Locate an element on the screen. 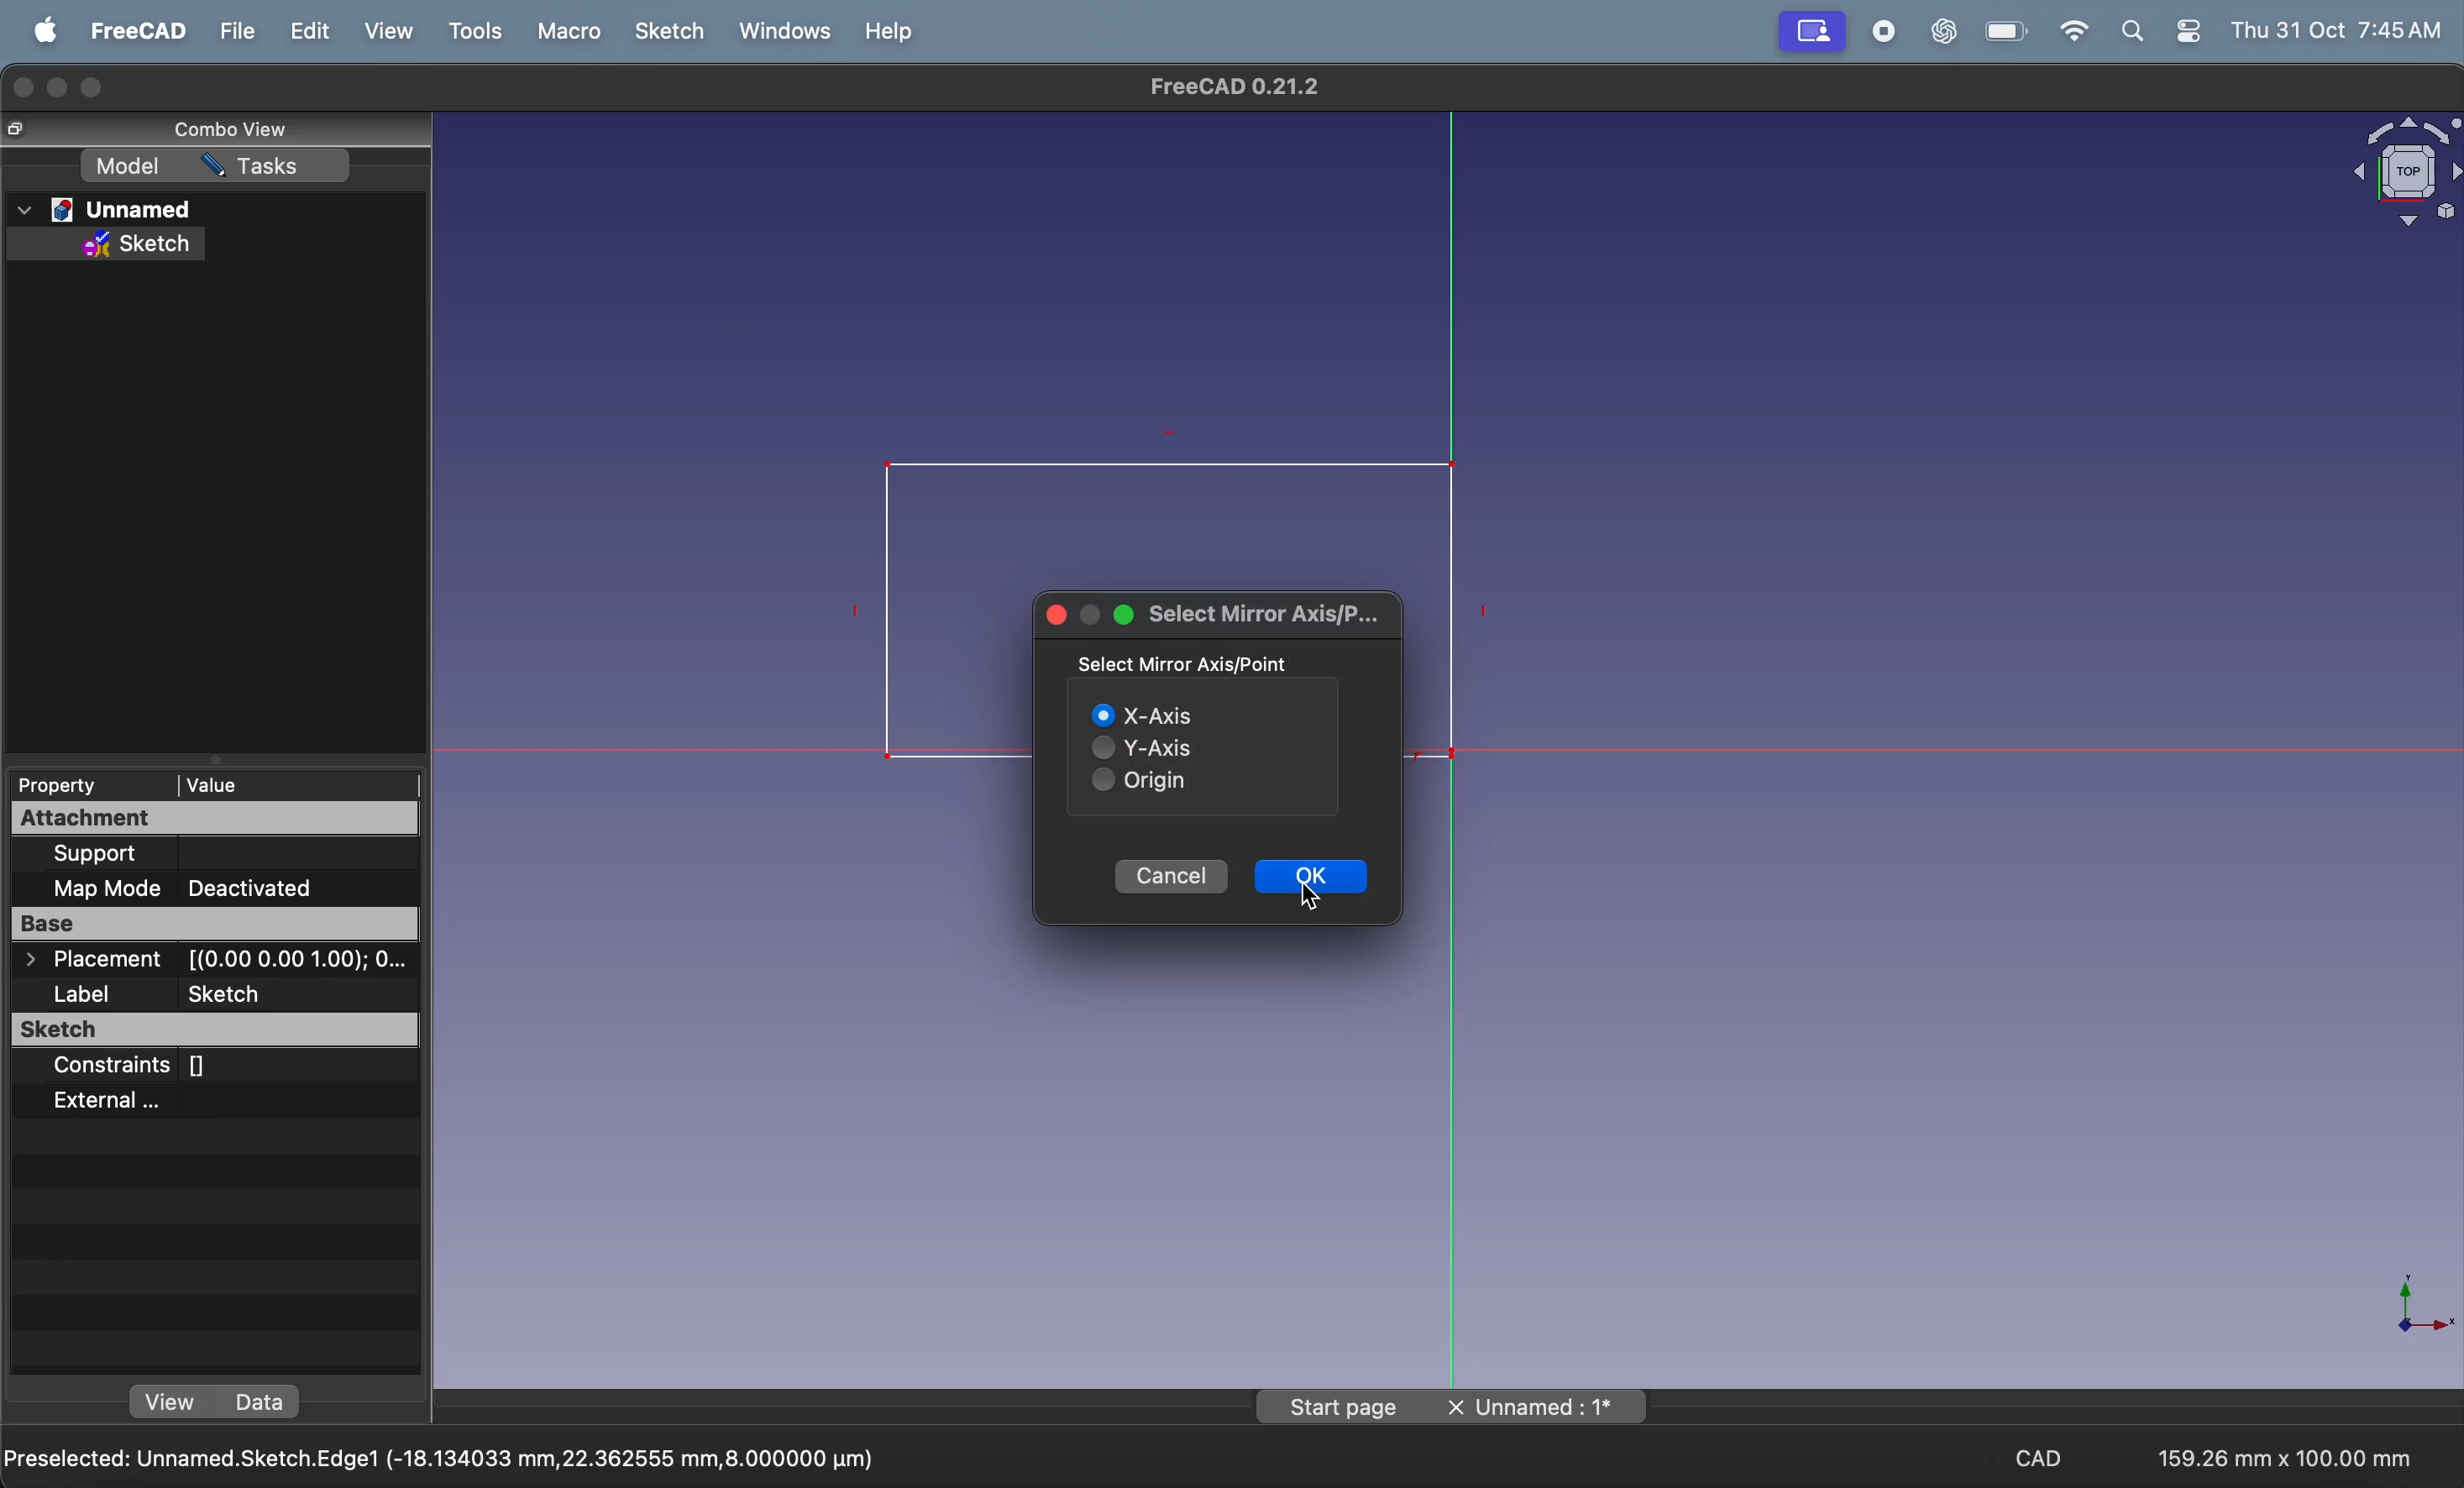  constraints is located at coordinates (210, 1068).